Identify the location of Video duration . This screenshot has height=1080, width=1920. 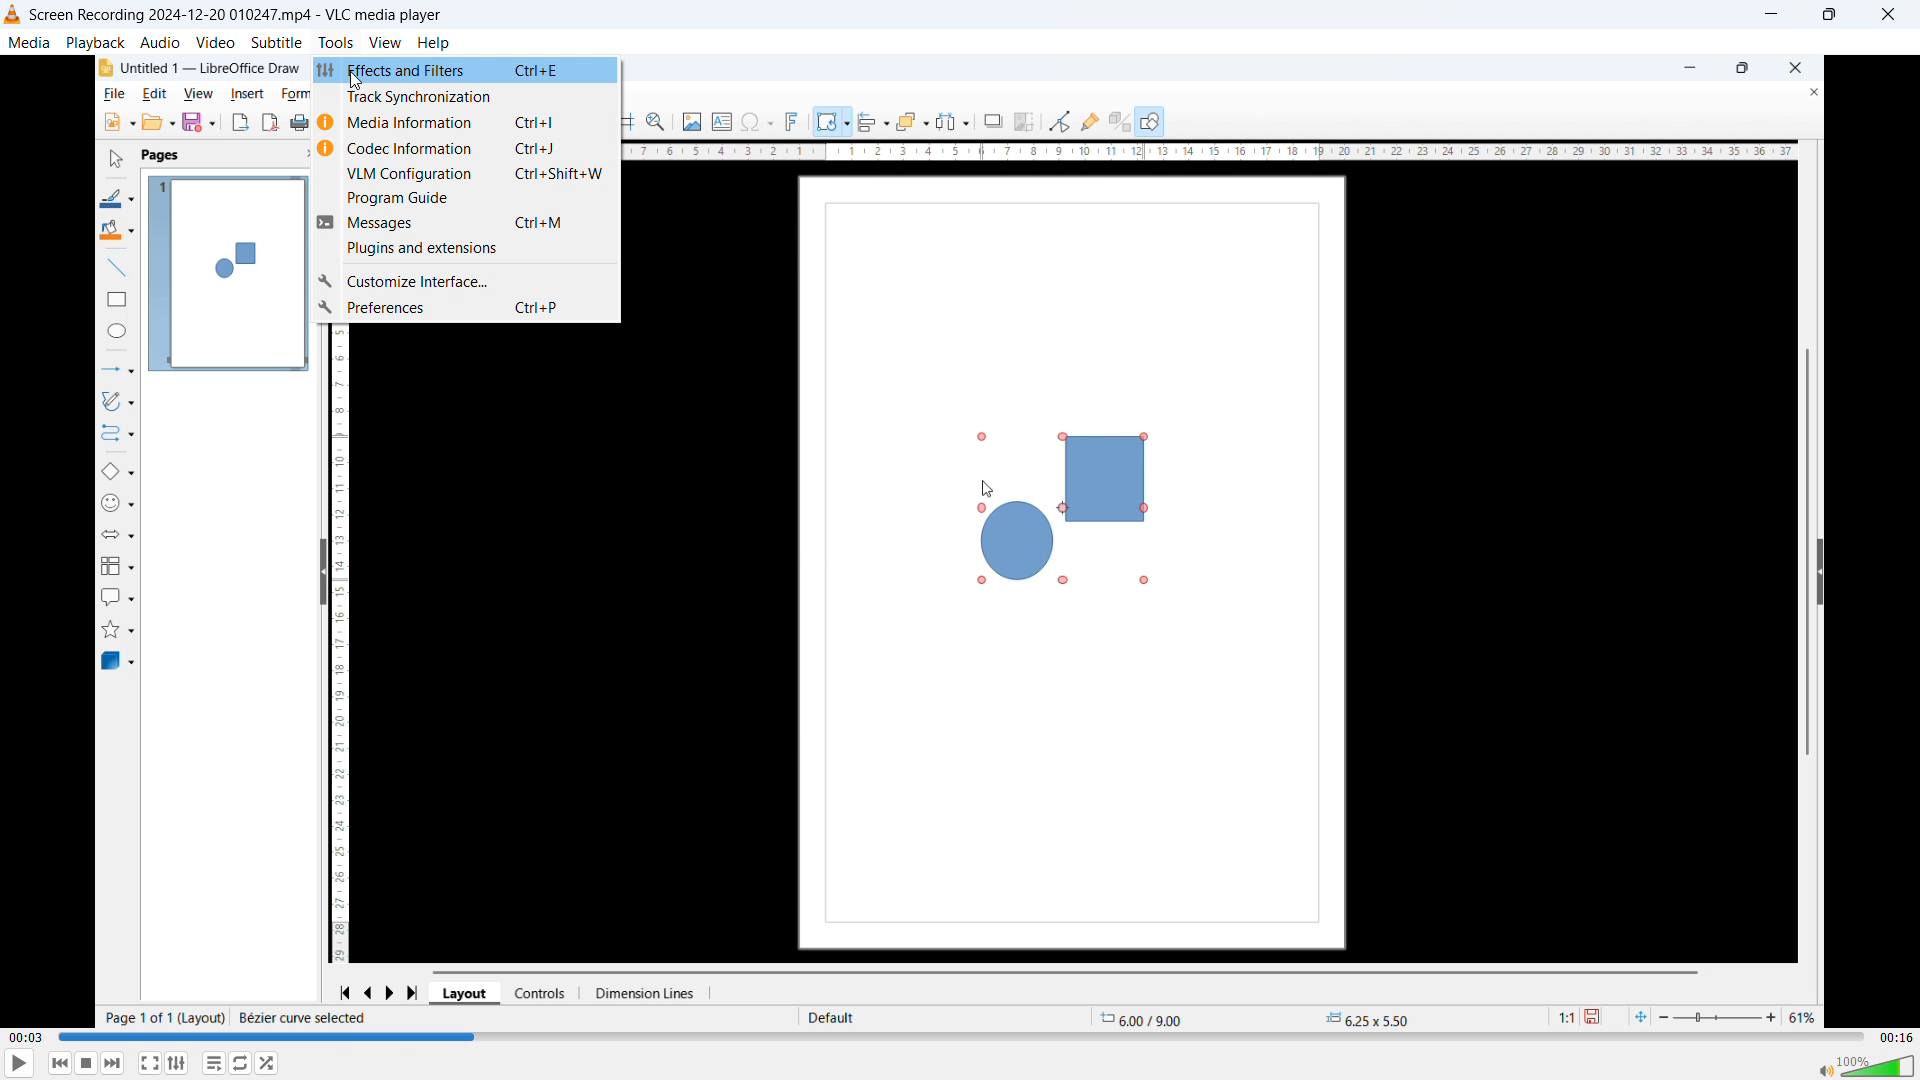
(1894, 1037).